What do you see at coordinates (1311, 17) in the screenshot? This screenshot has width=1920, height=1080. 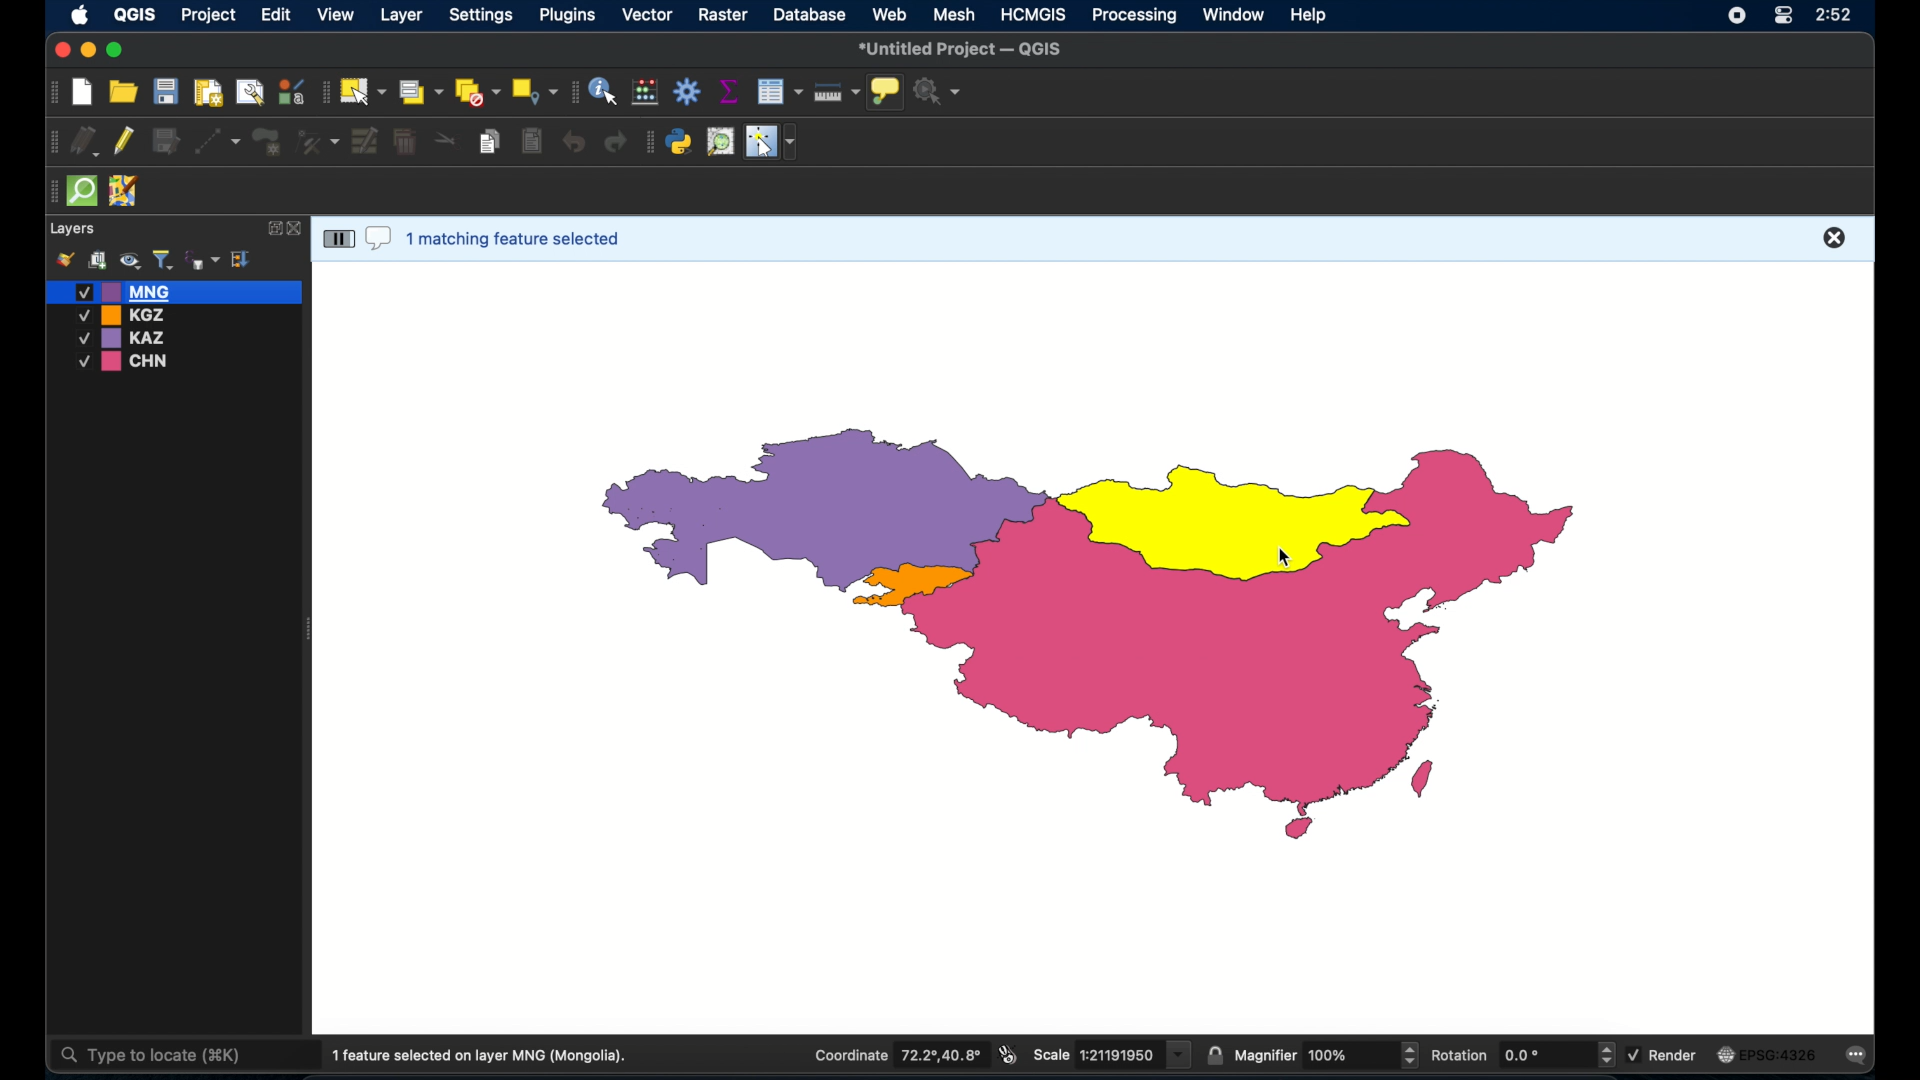 I see `help` at bounding box center [1311, 17].